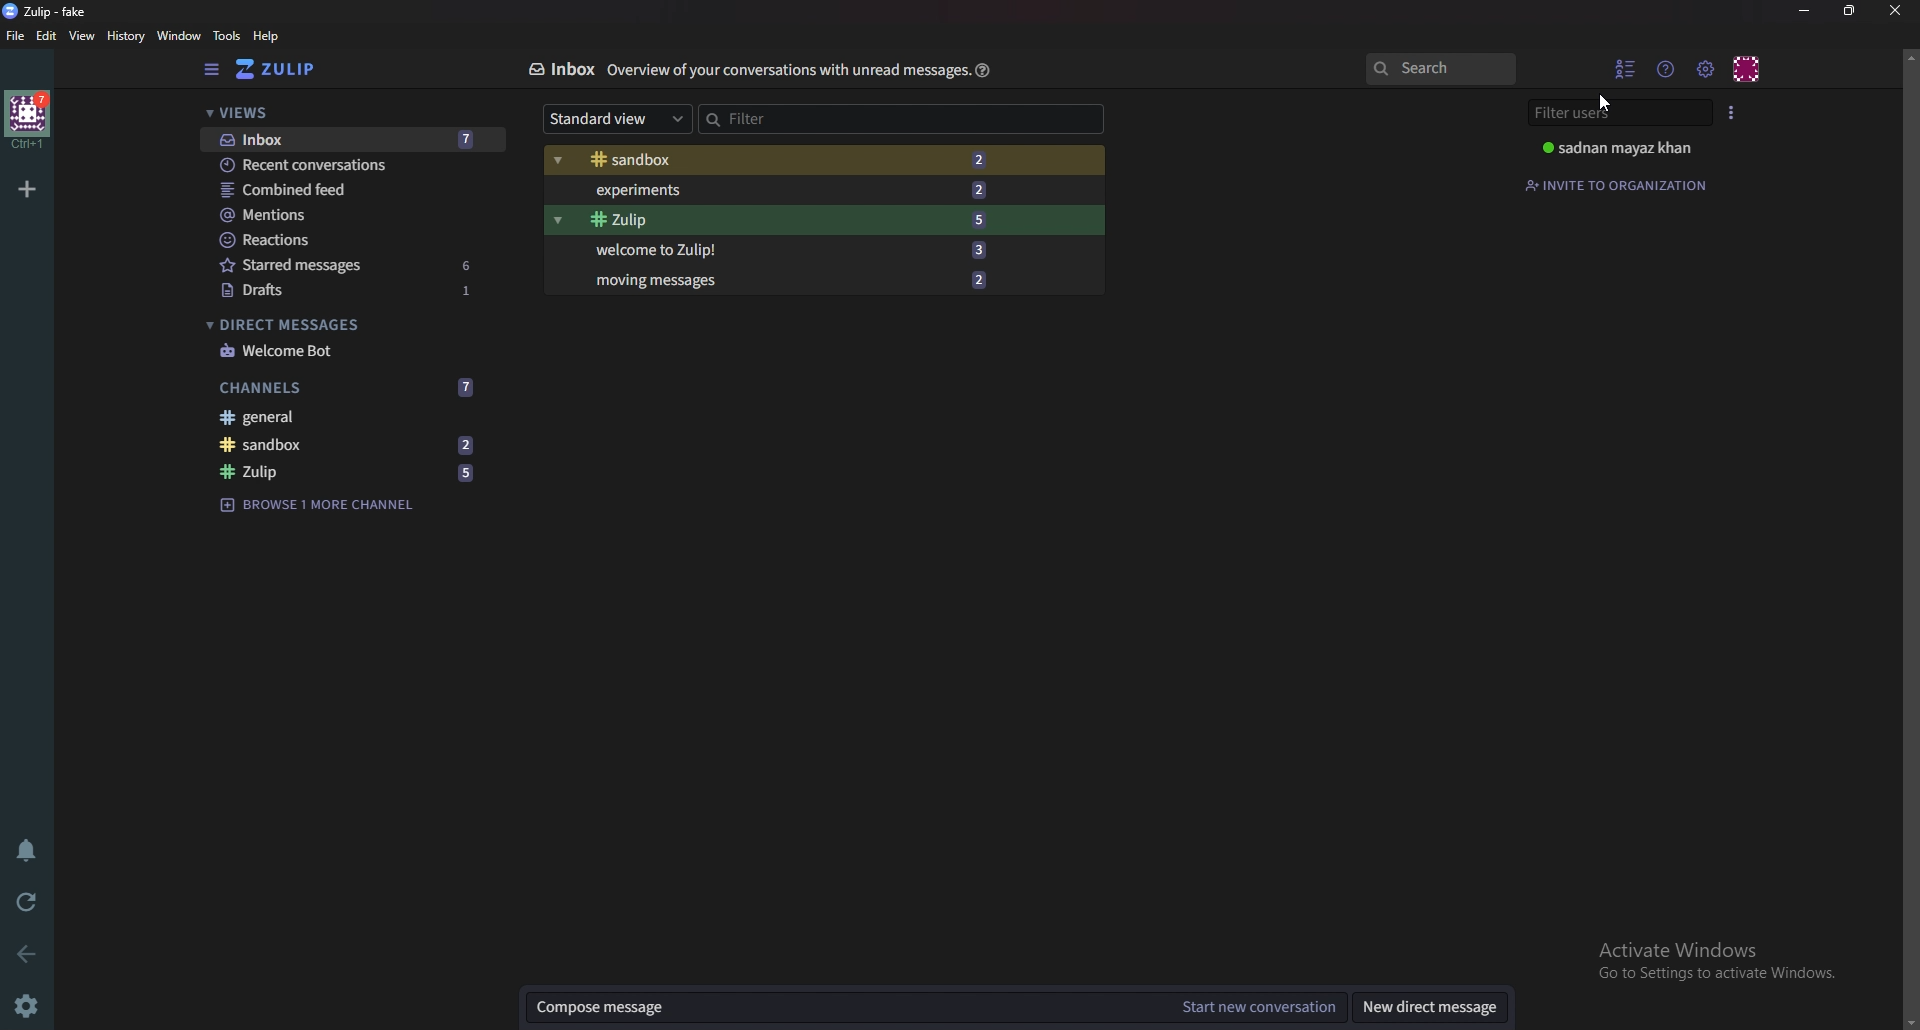  I want to click on Inbox, so click(347, 139).